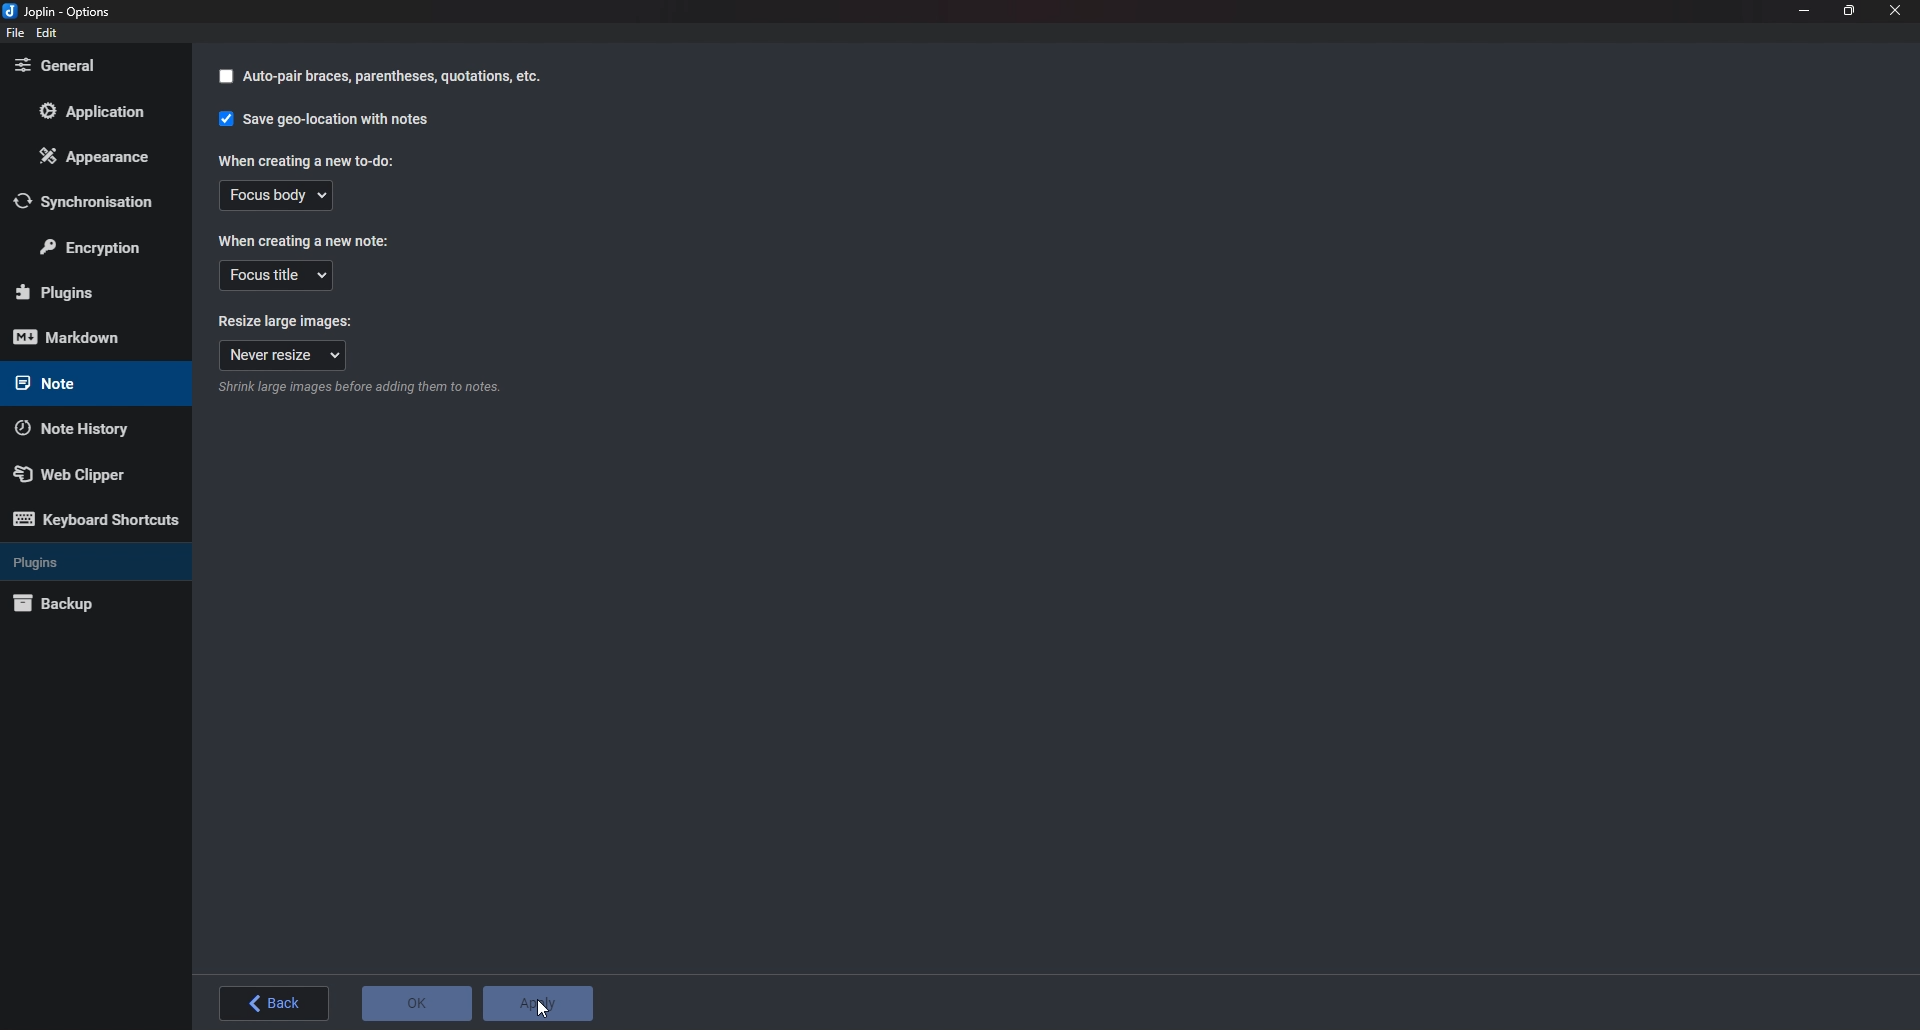  Describe the element at coordinates (93, 66) in the screenshot. I see `General` at that location.